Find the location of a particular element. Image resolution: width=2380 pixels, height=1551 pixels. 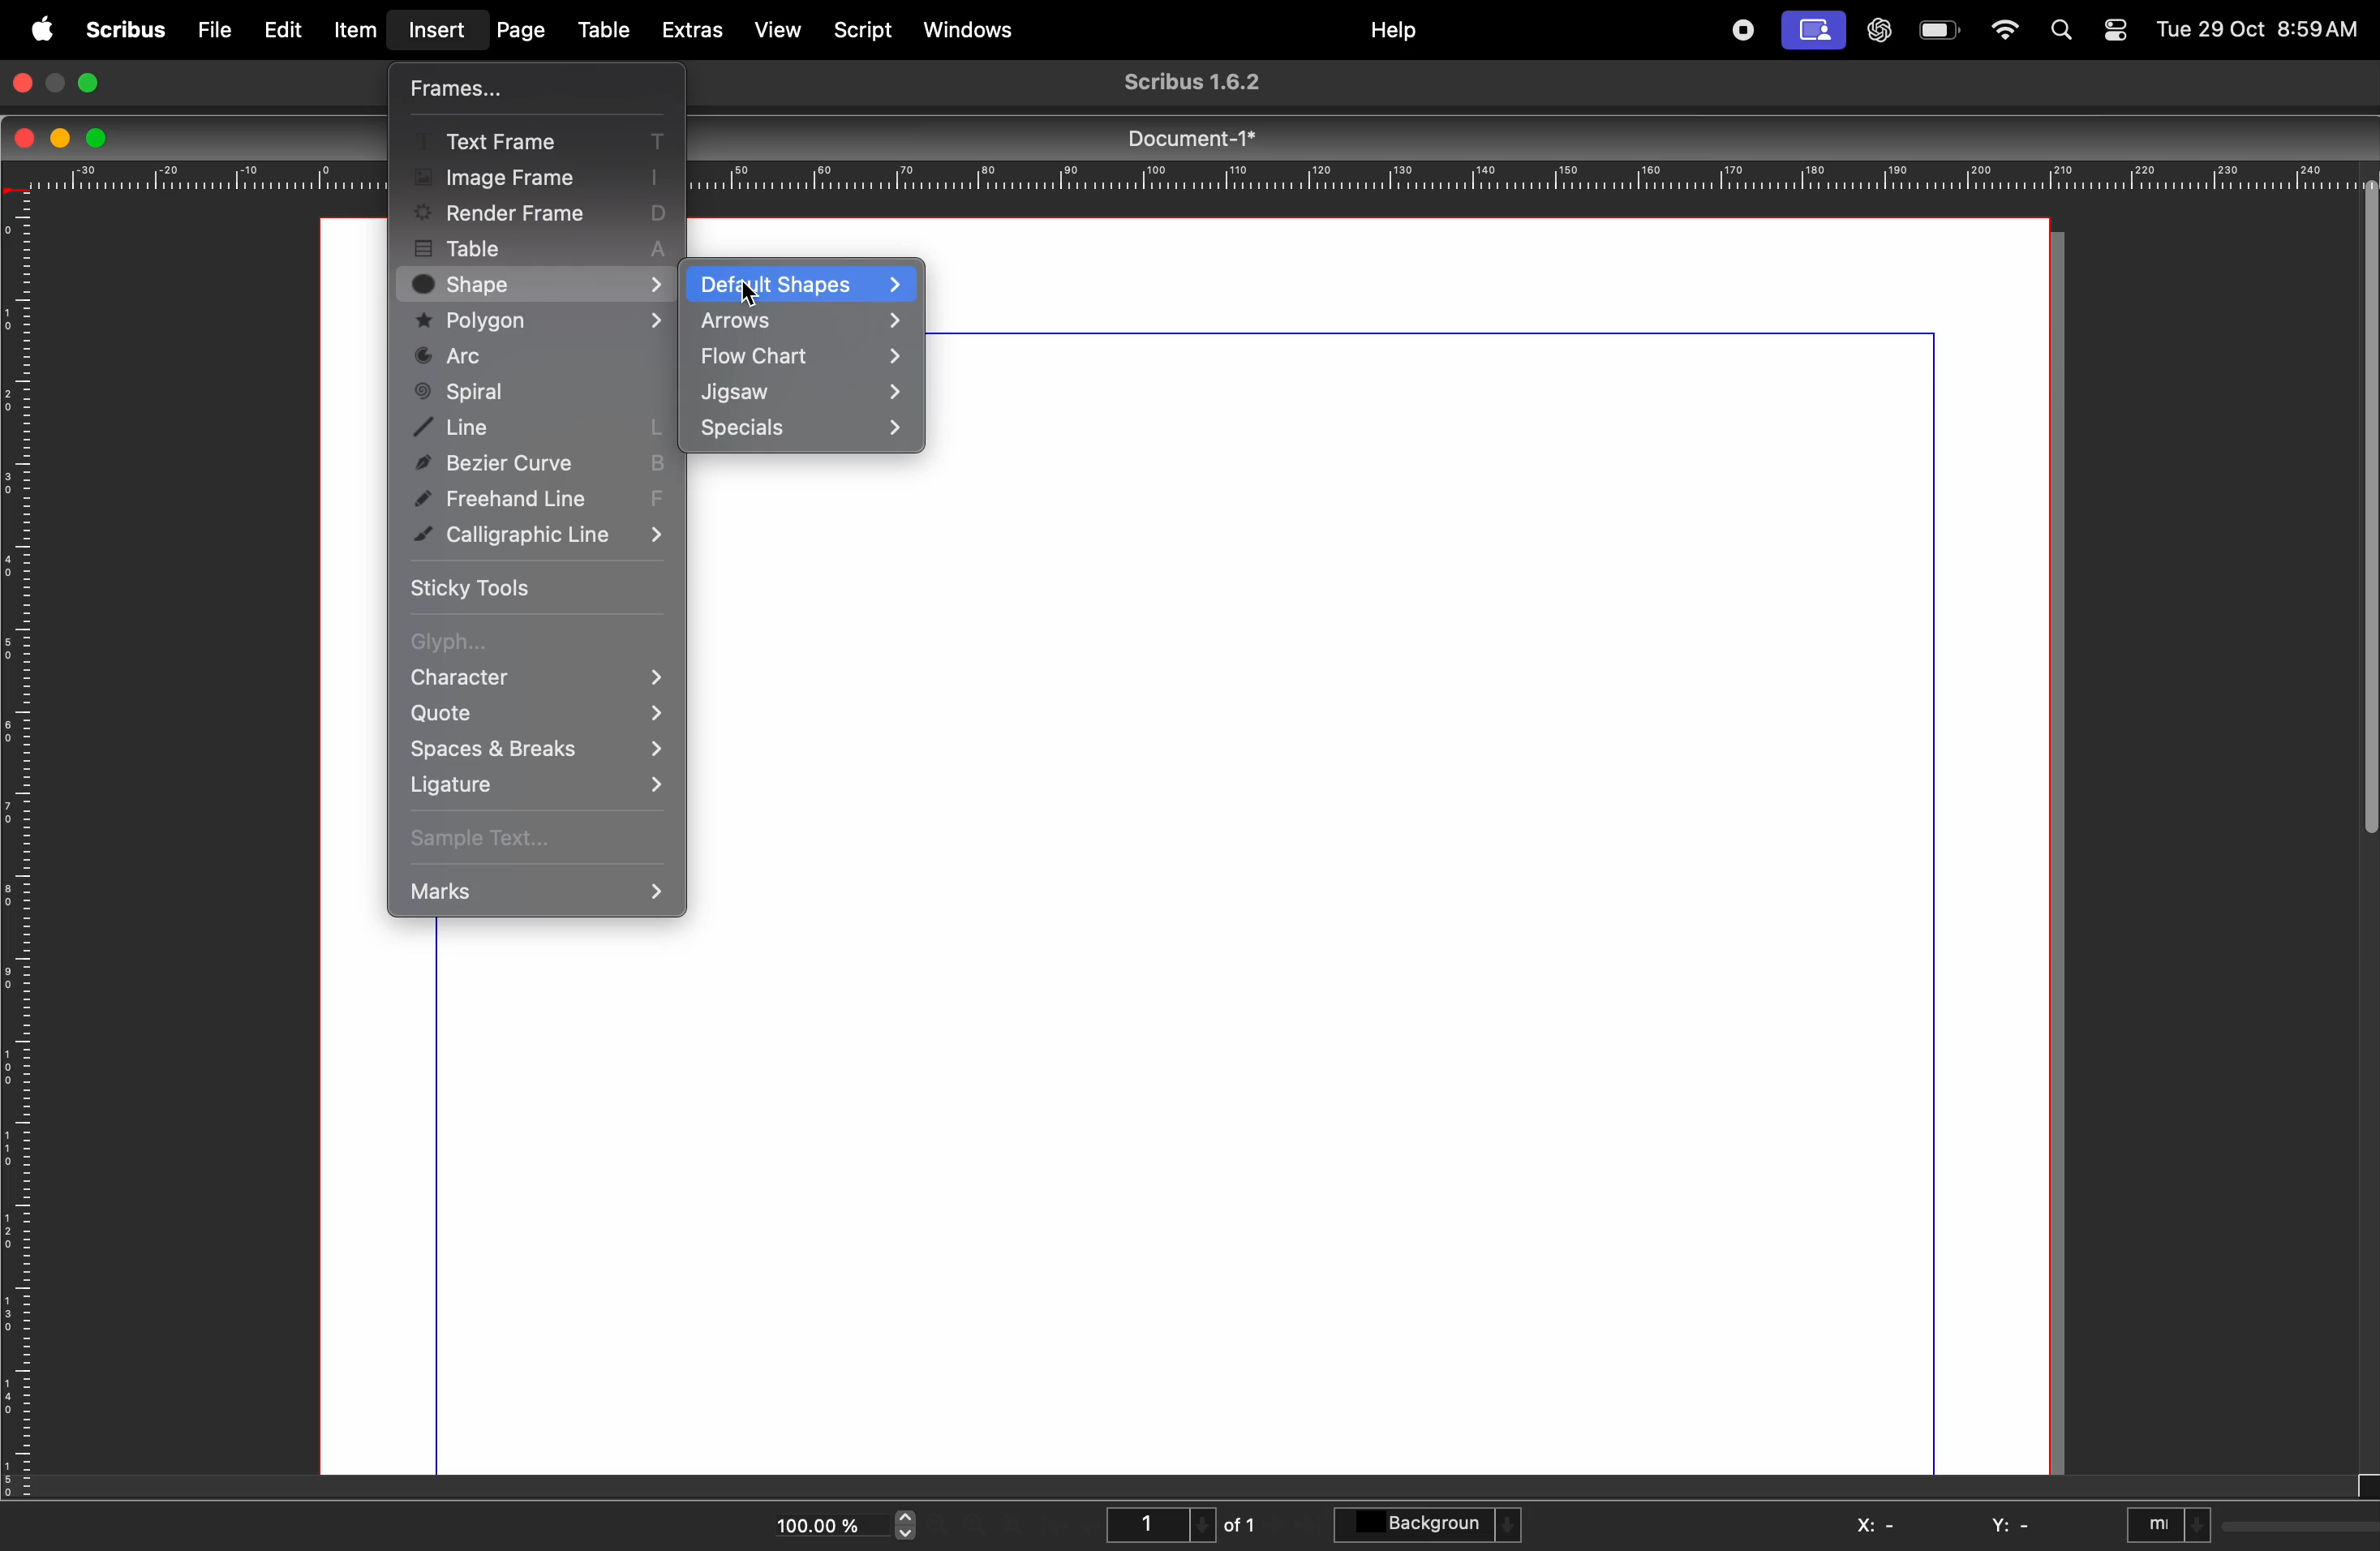

extras is located at coordinates (694, 29).